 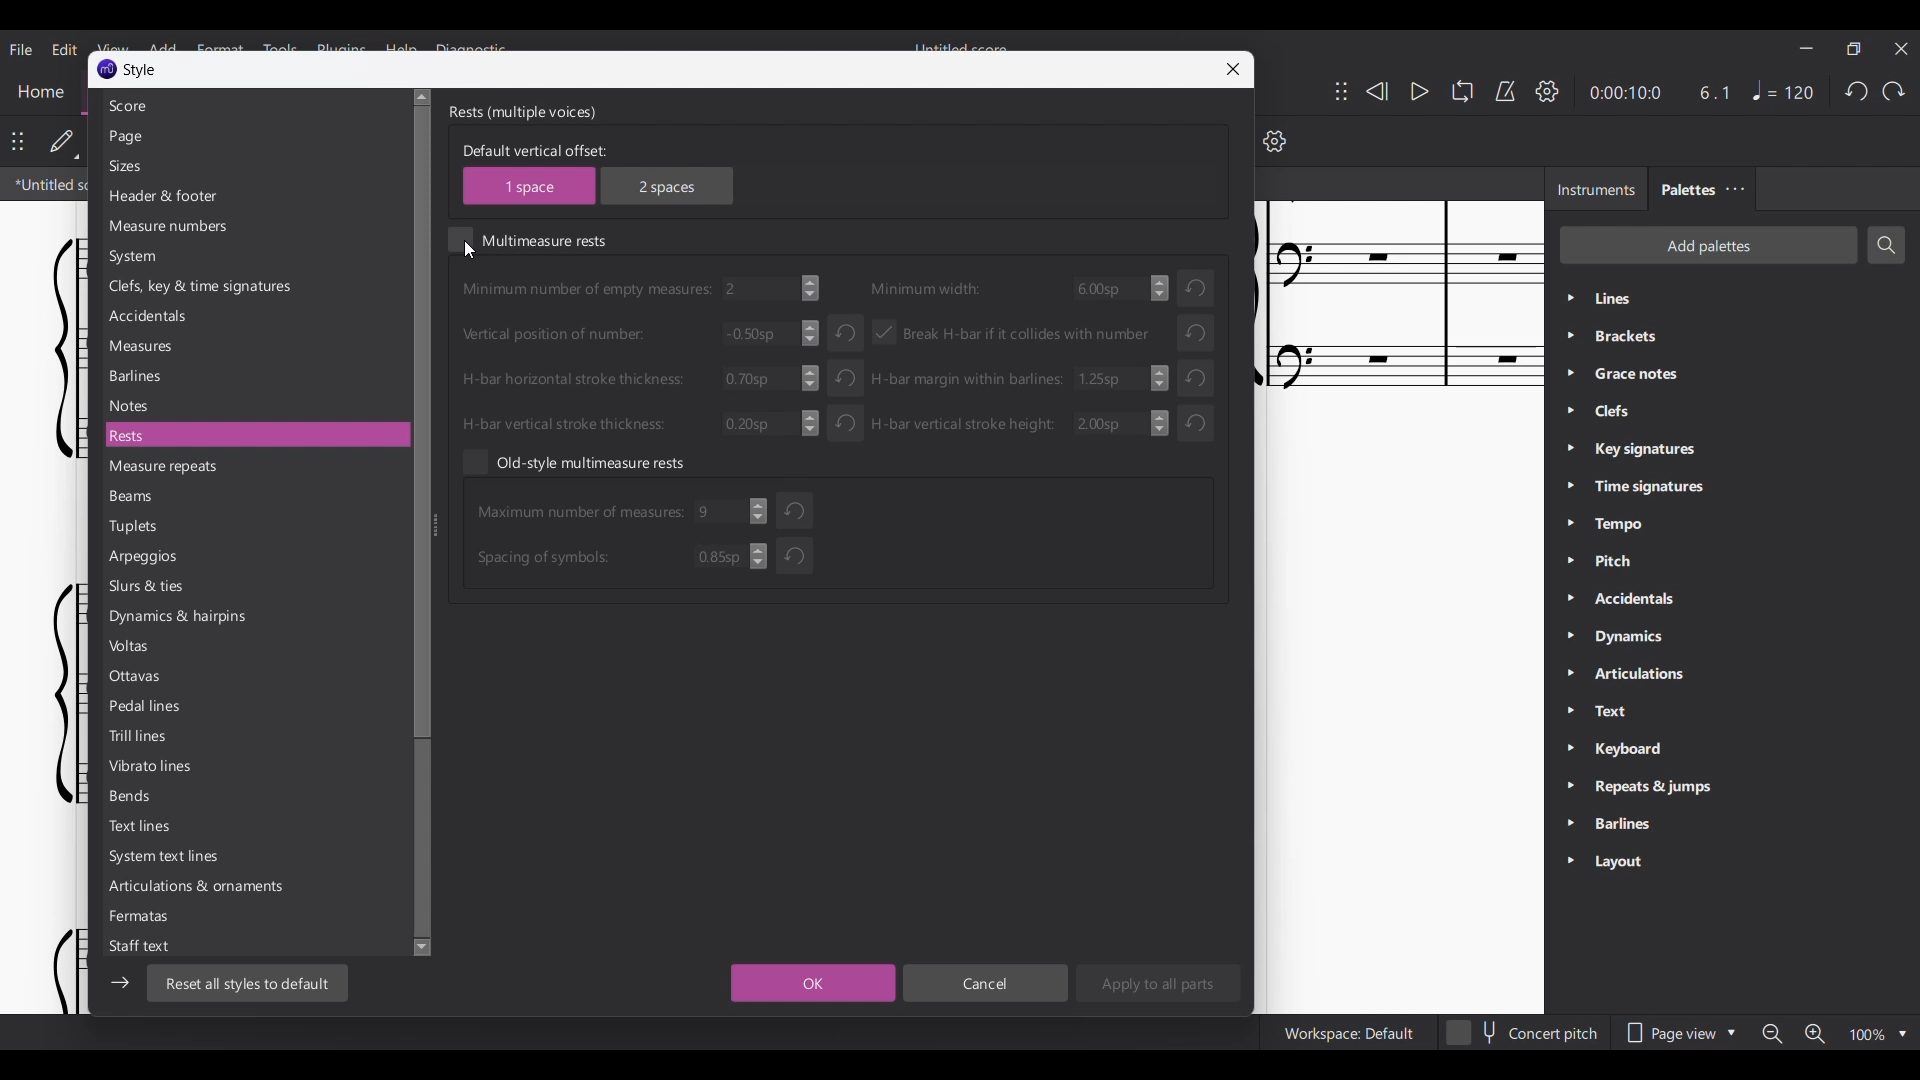 What do you see at coordinates (18, 141) in the screenshot?
I see `Change position of toolbar attached ` at bounding box center [18, 141].